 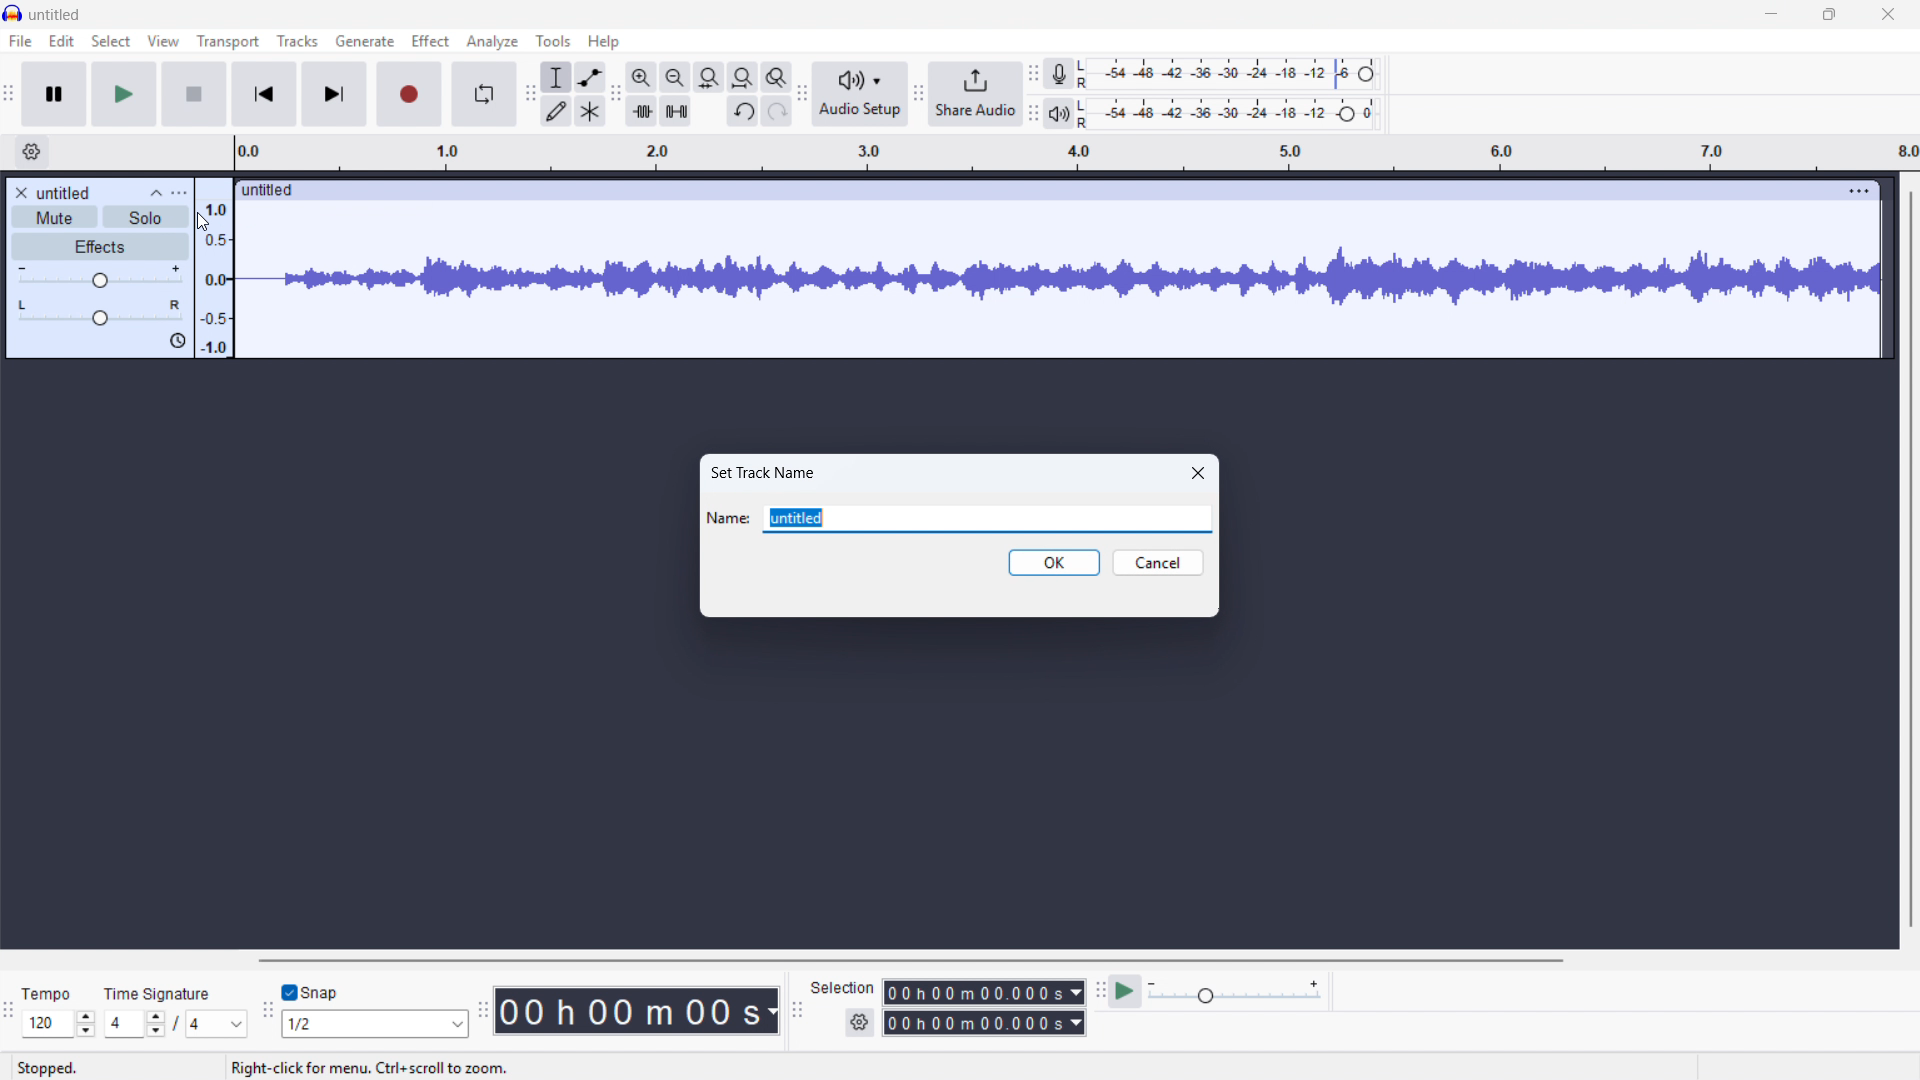 What do you see at coordinates (101, 313) in the screenshot?
I see `pan: centre` at bounding box center [101, 313].